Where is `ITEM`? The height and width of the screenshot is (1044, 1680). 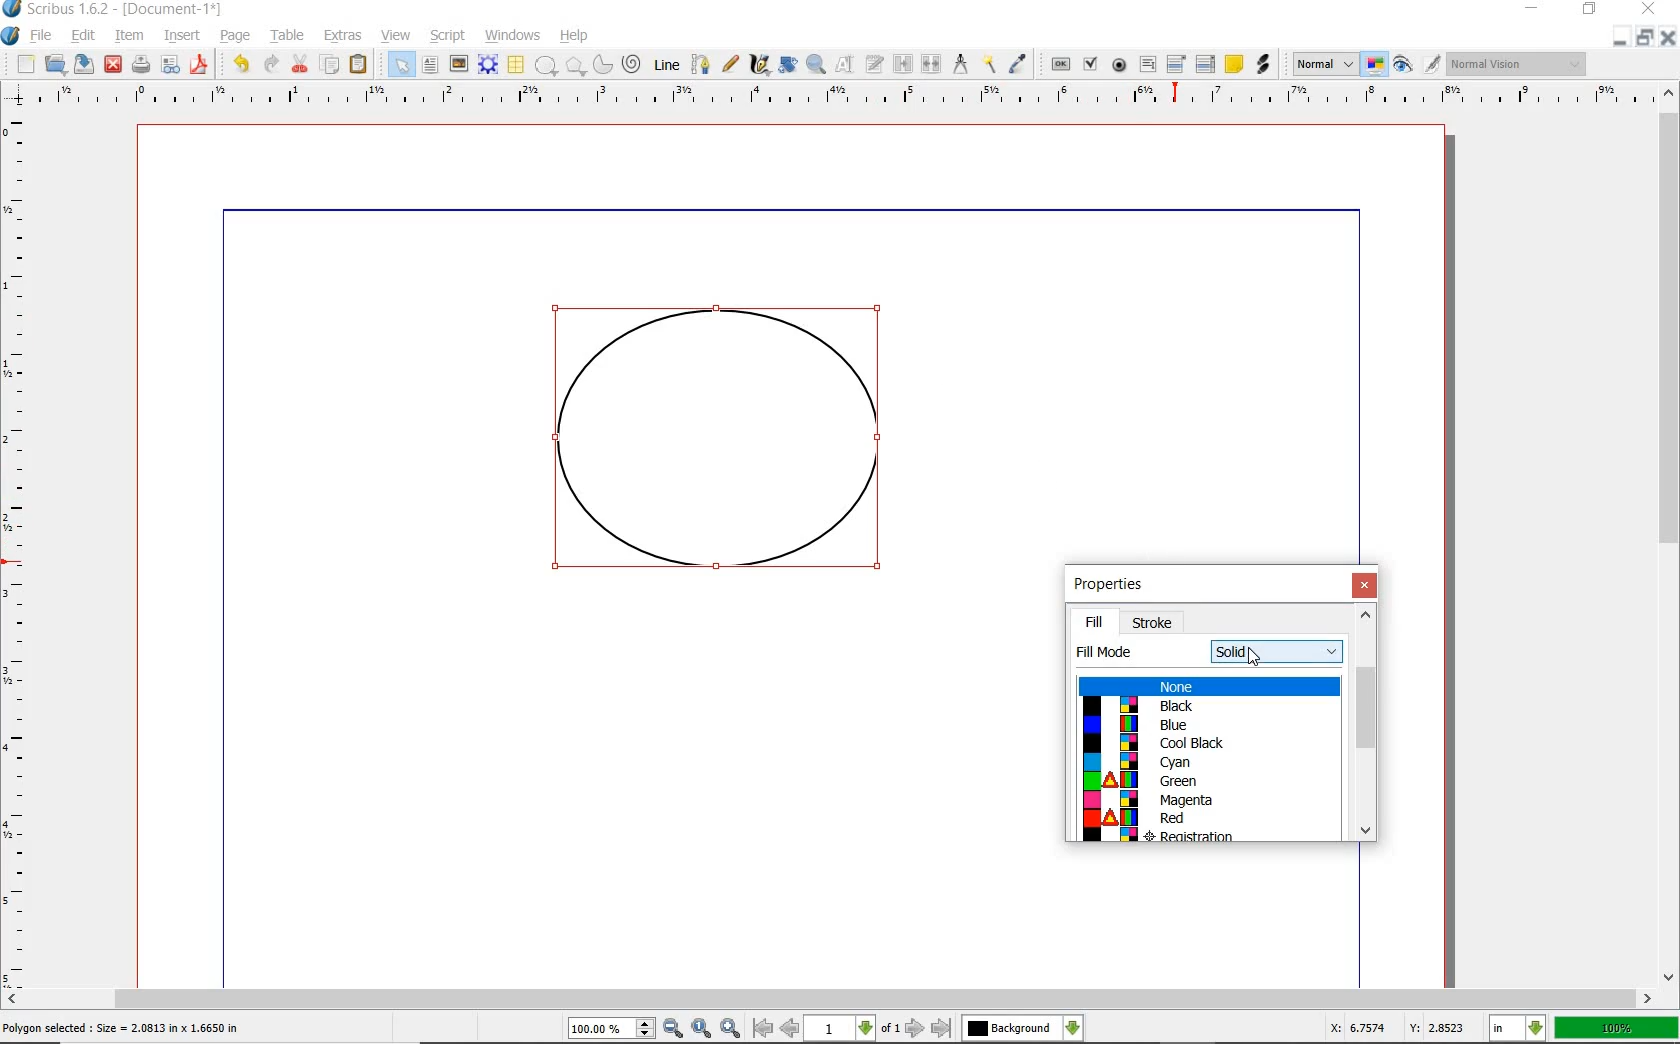 ITEM is located at coordinates (130, 34).